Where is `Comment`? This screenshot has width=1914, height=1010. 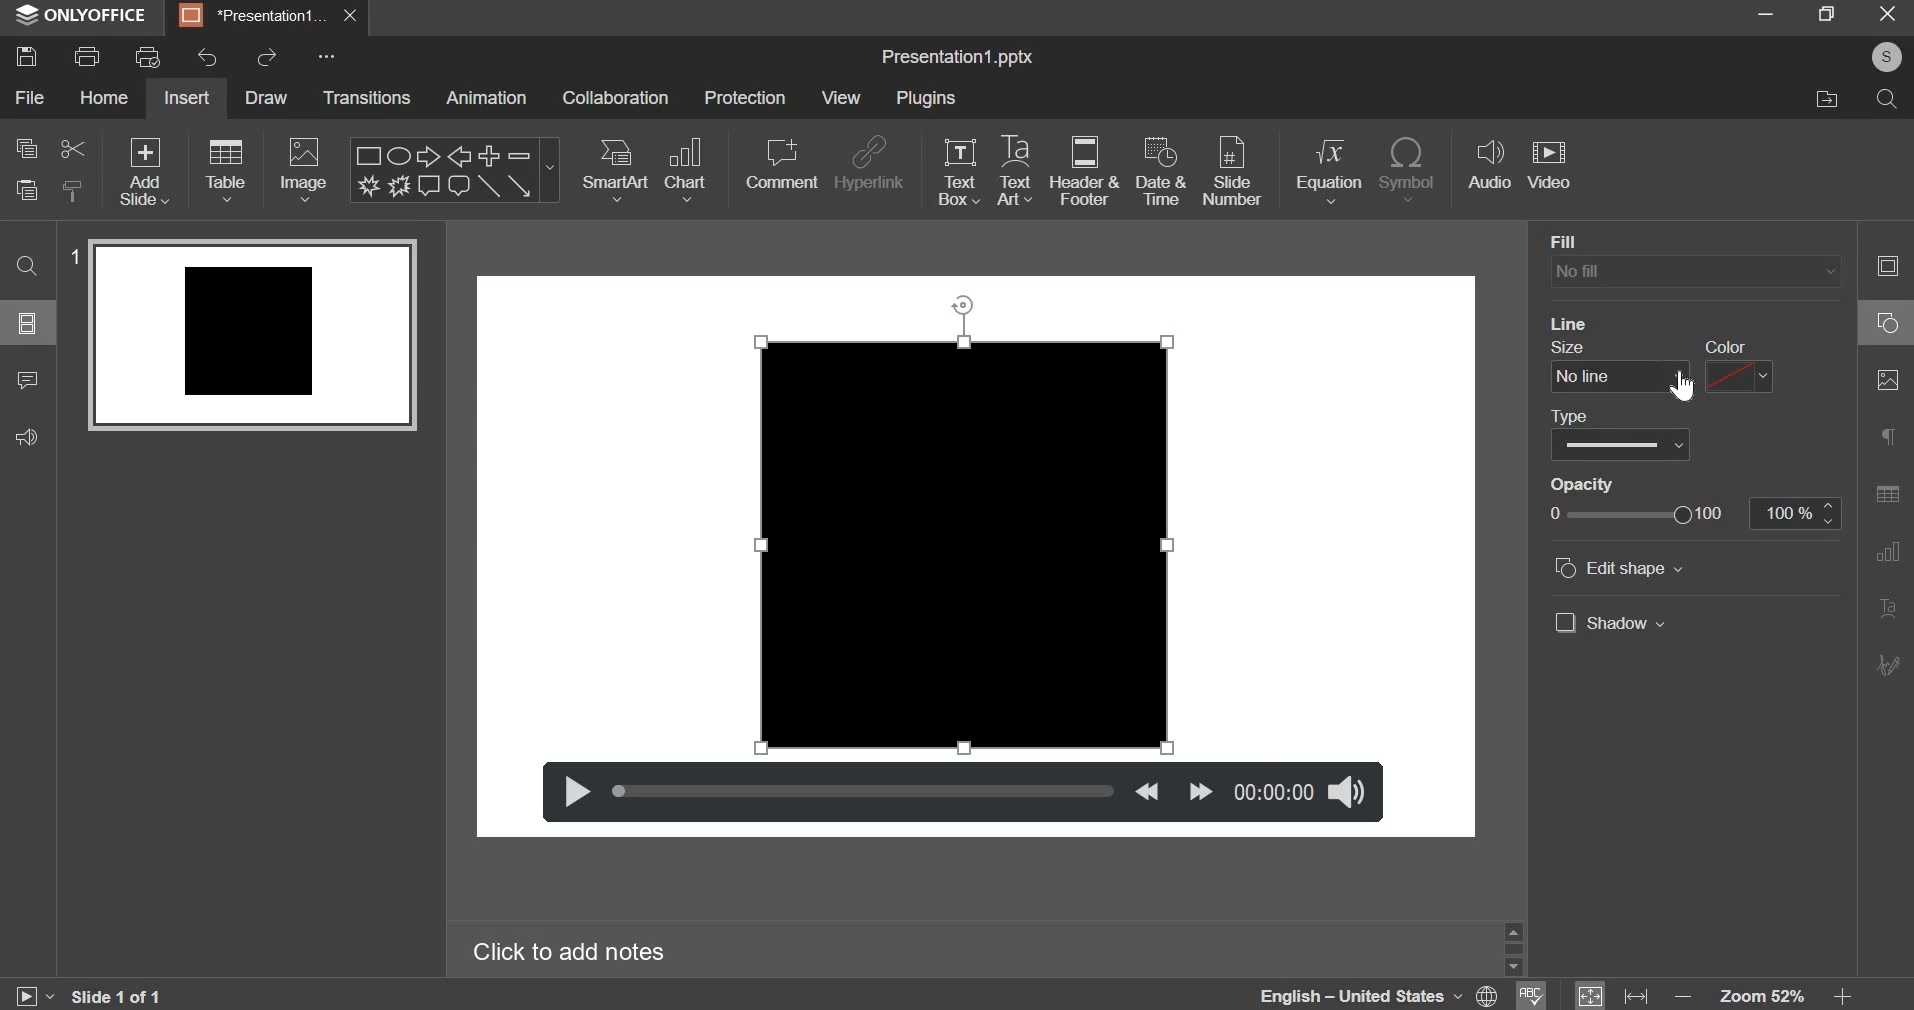 Comment is located at coordinates (431, 187).